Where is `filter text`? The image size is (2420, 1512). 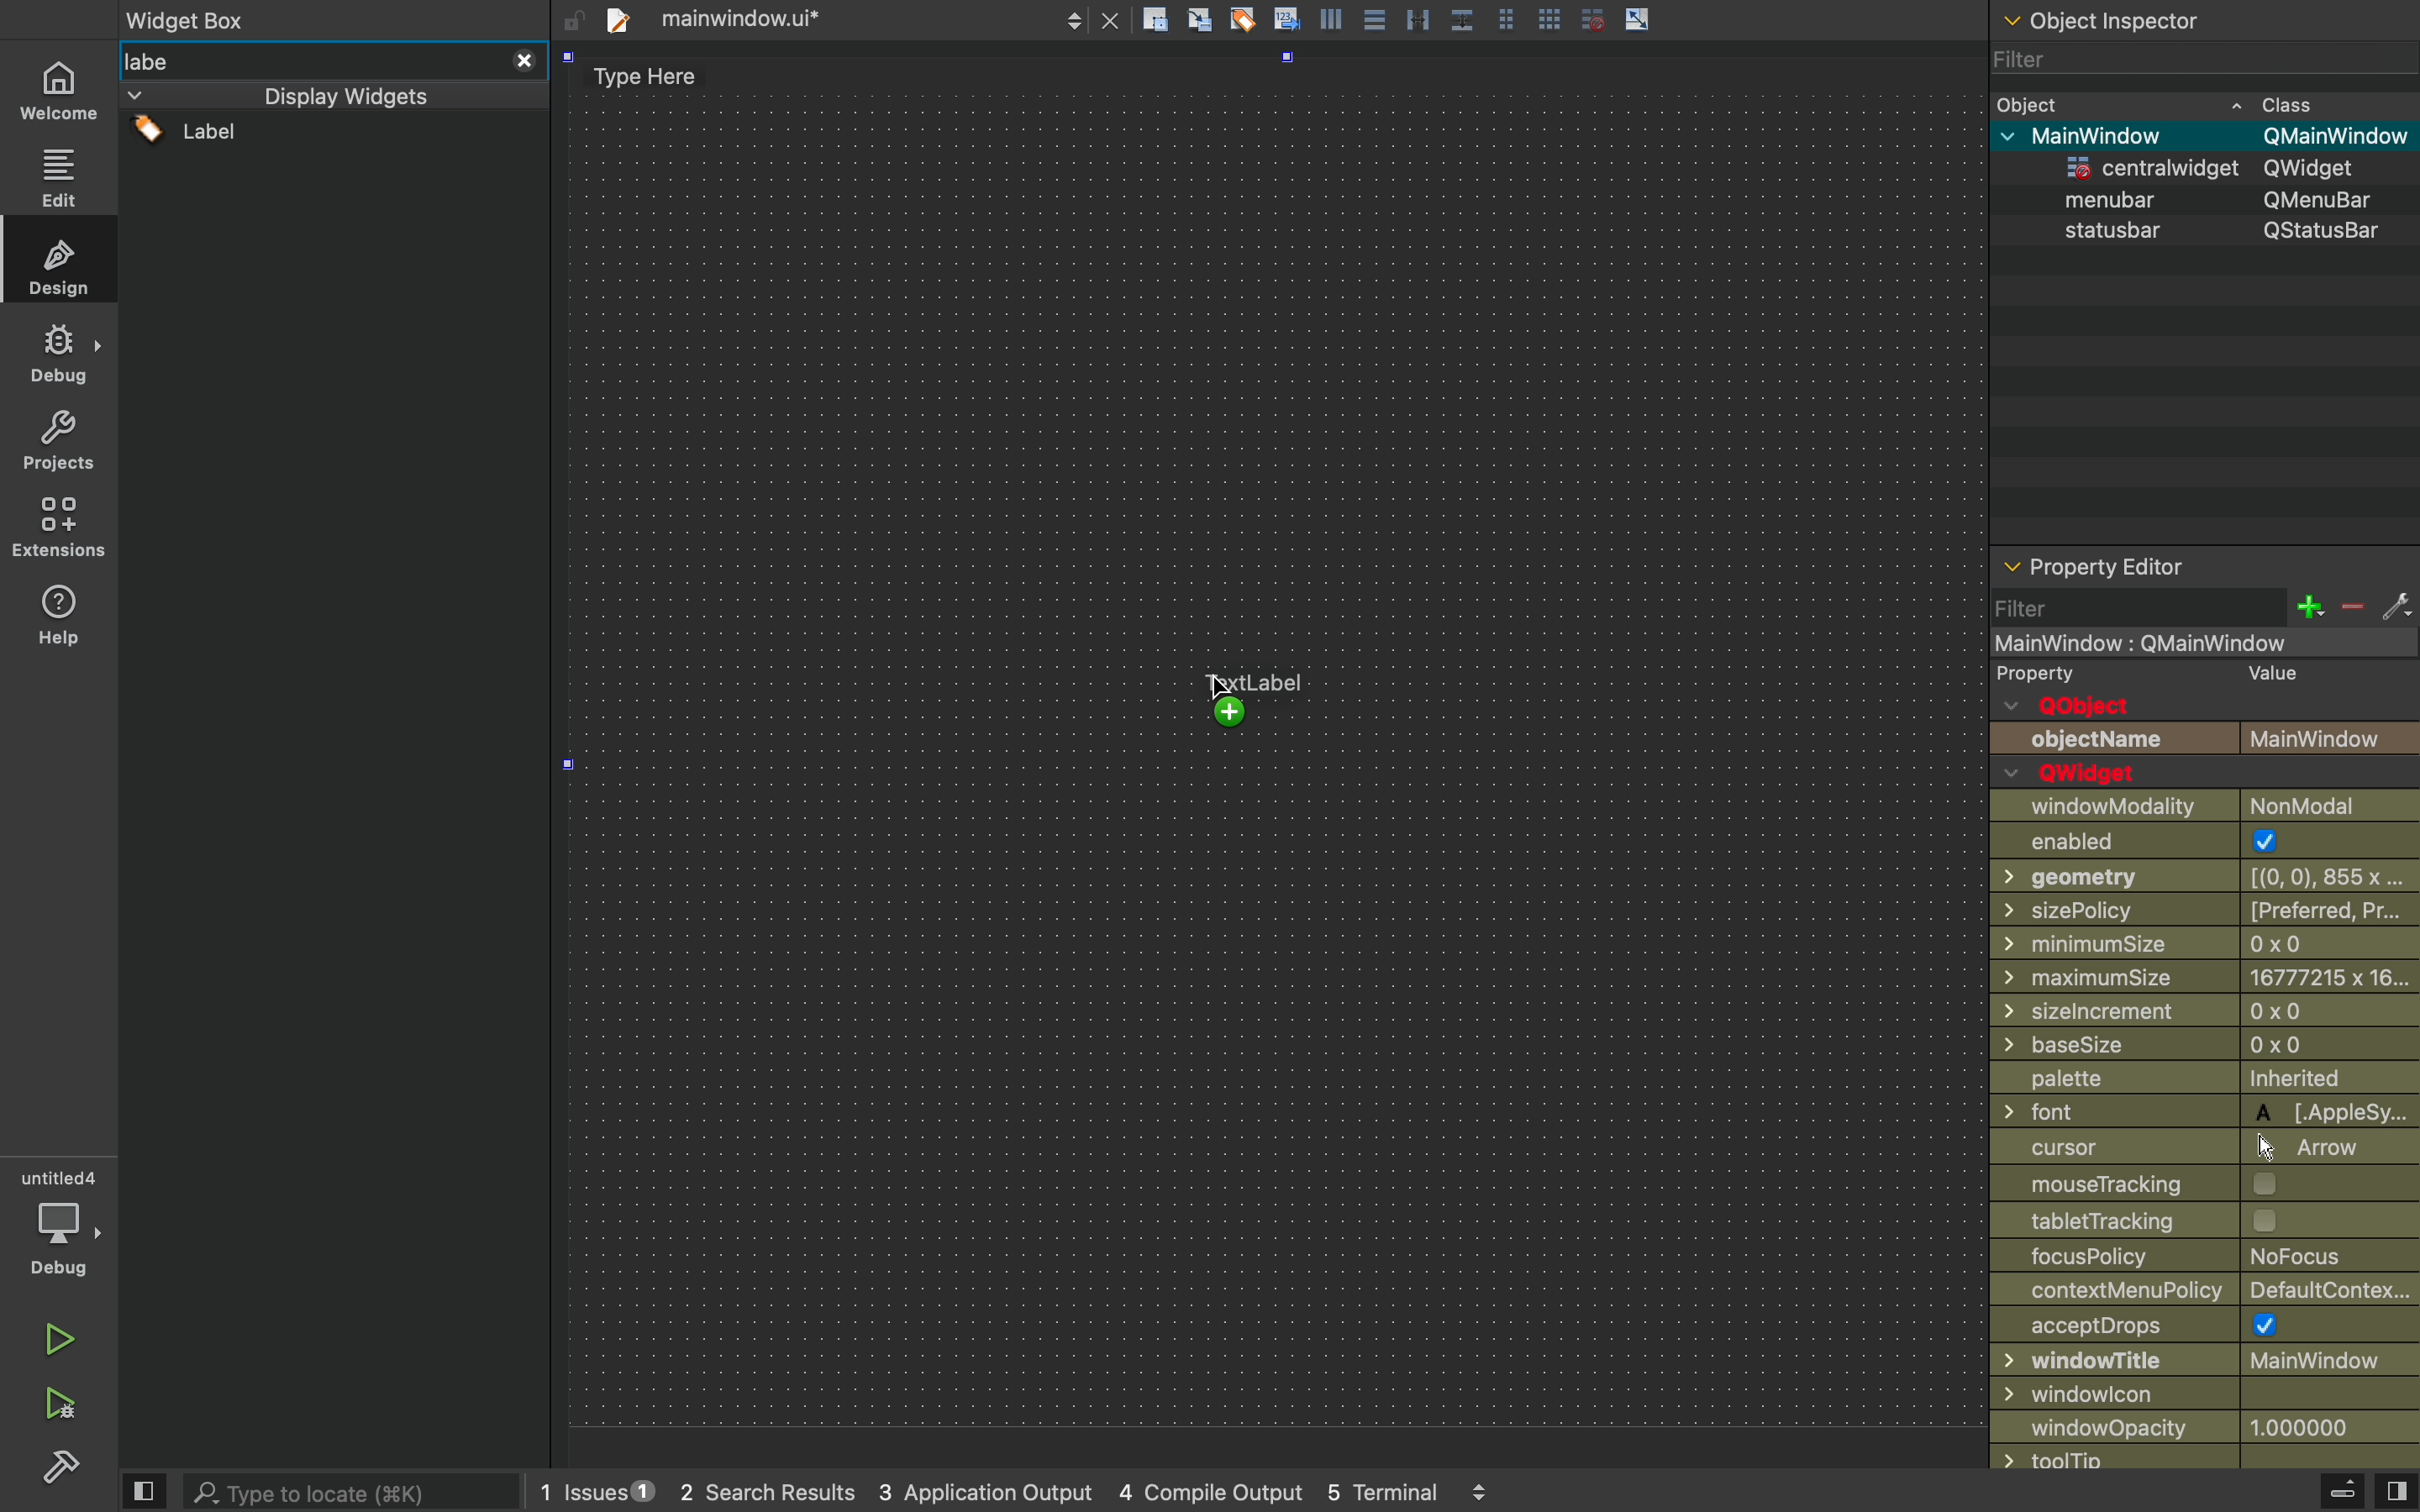 filter text is located at coordinates (327, 61).